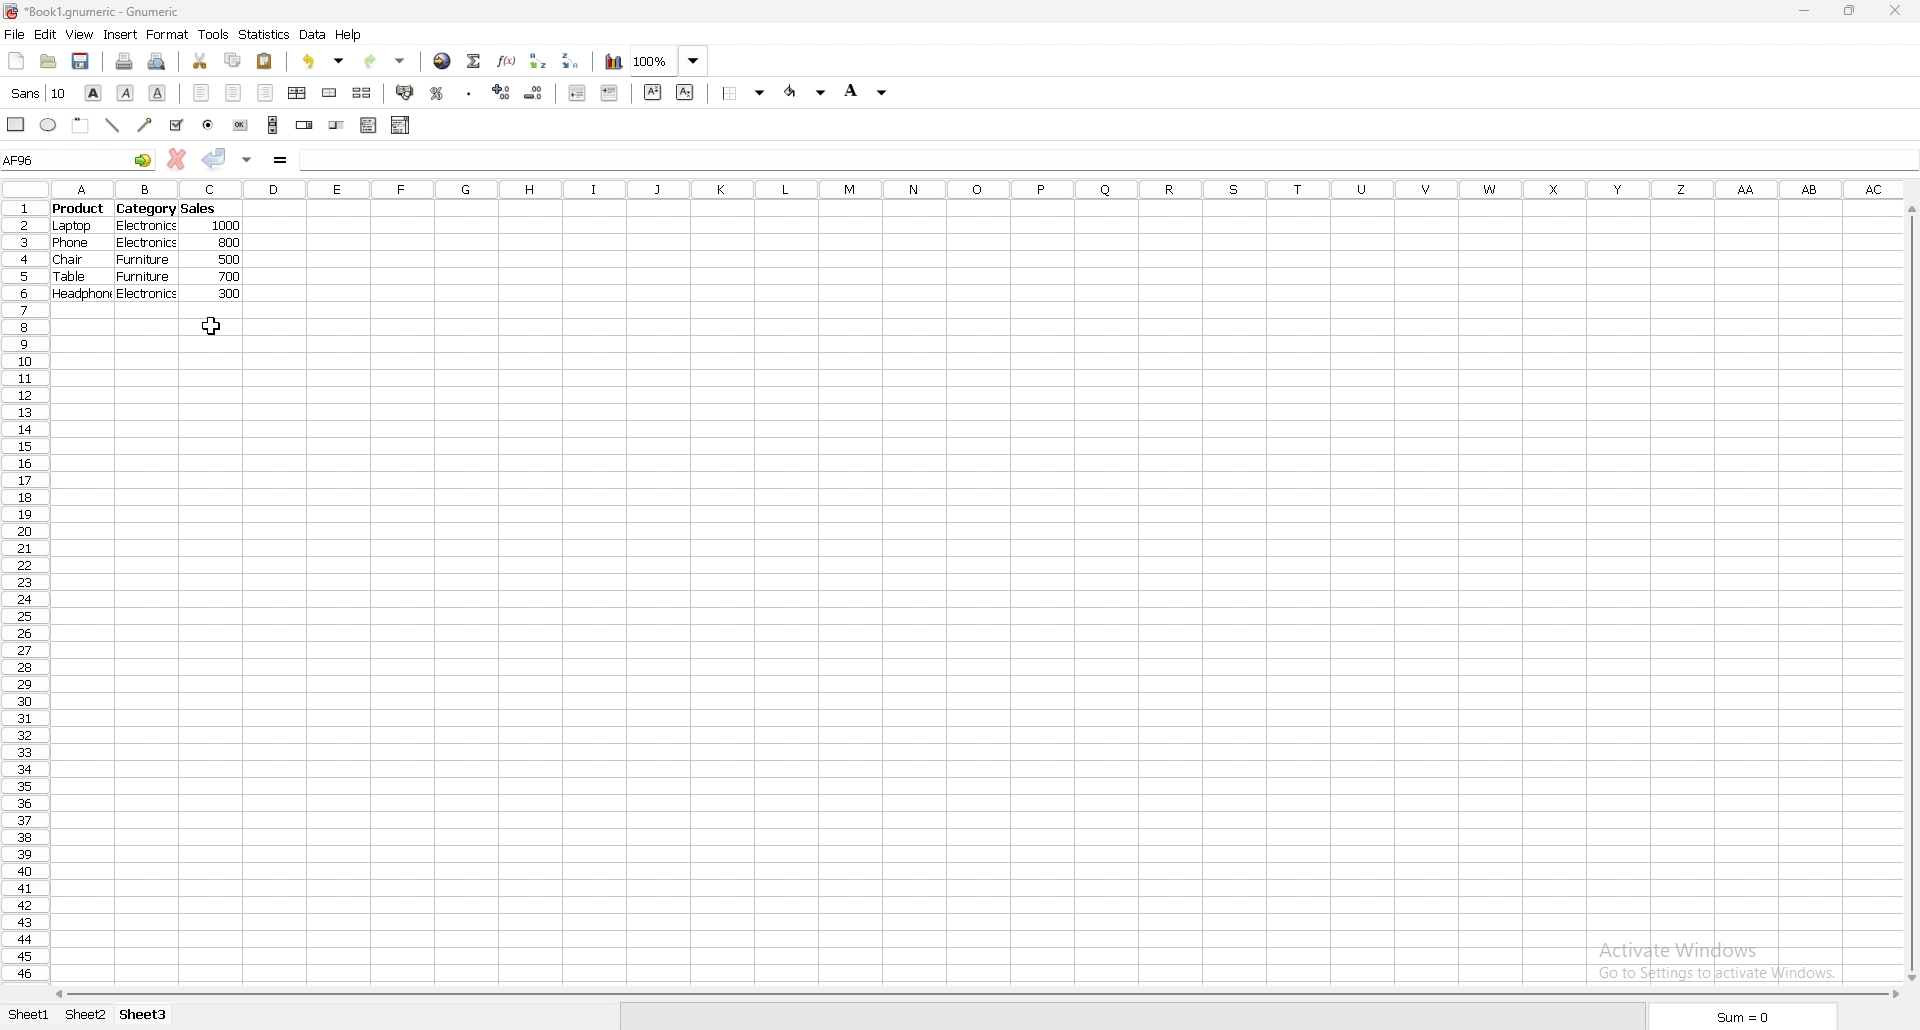 This screenshot has width=1920, height=1030. I want to click on right align, so click(265, 93).